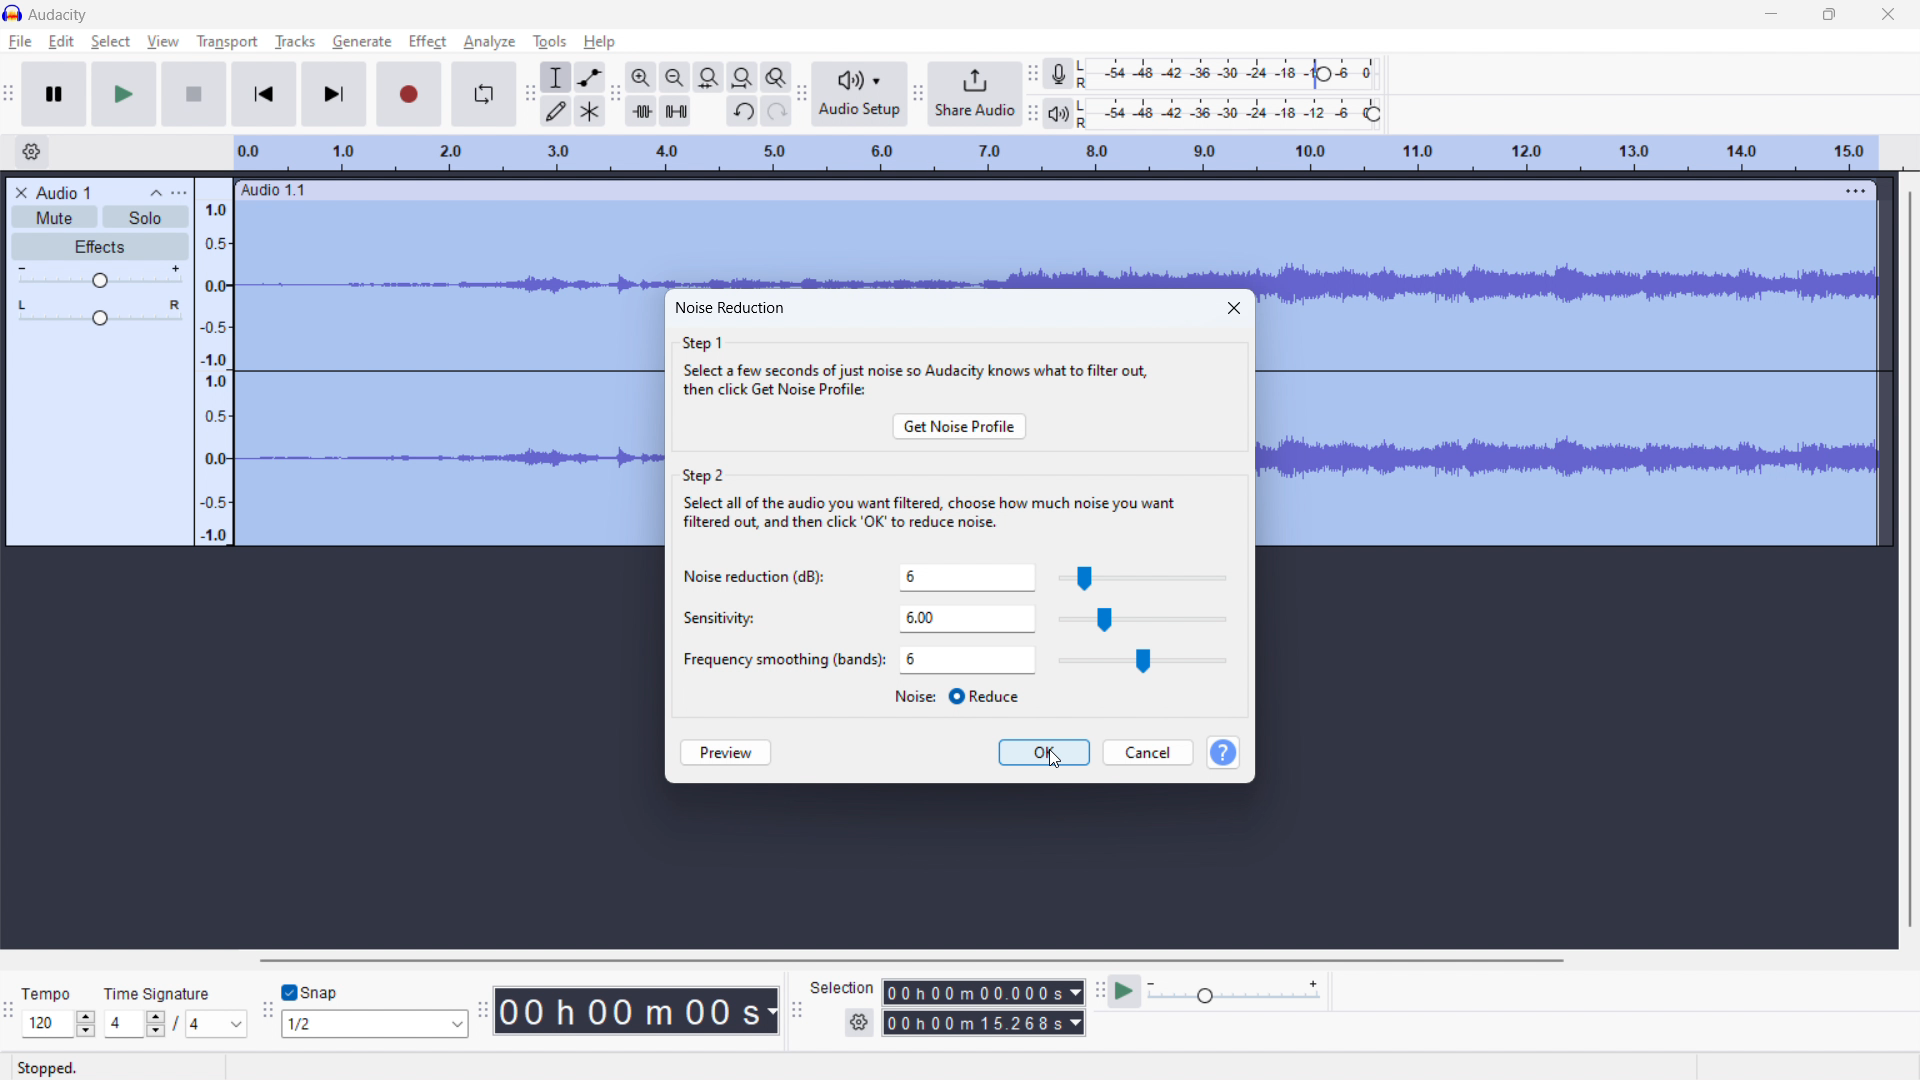 This screenshot has height=1080, width=1920. What do you see at coordinates (1888, 15) in the screenshot?
I see `close` at bounding box center [1888, 15].